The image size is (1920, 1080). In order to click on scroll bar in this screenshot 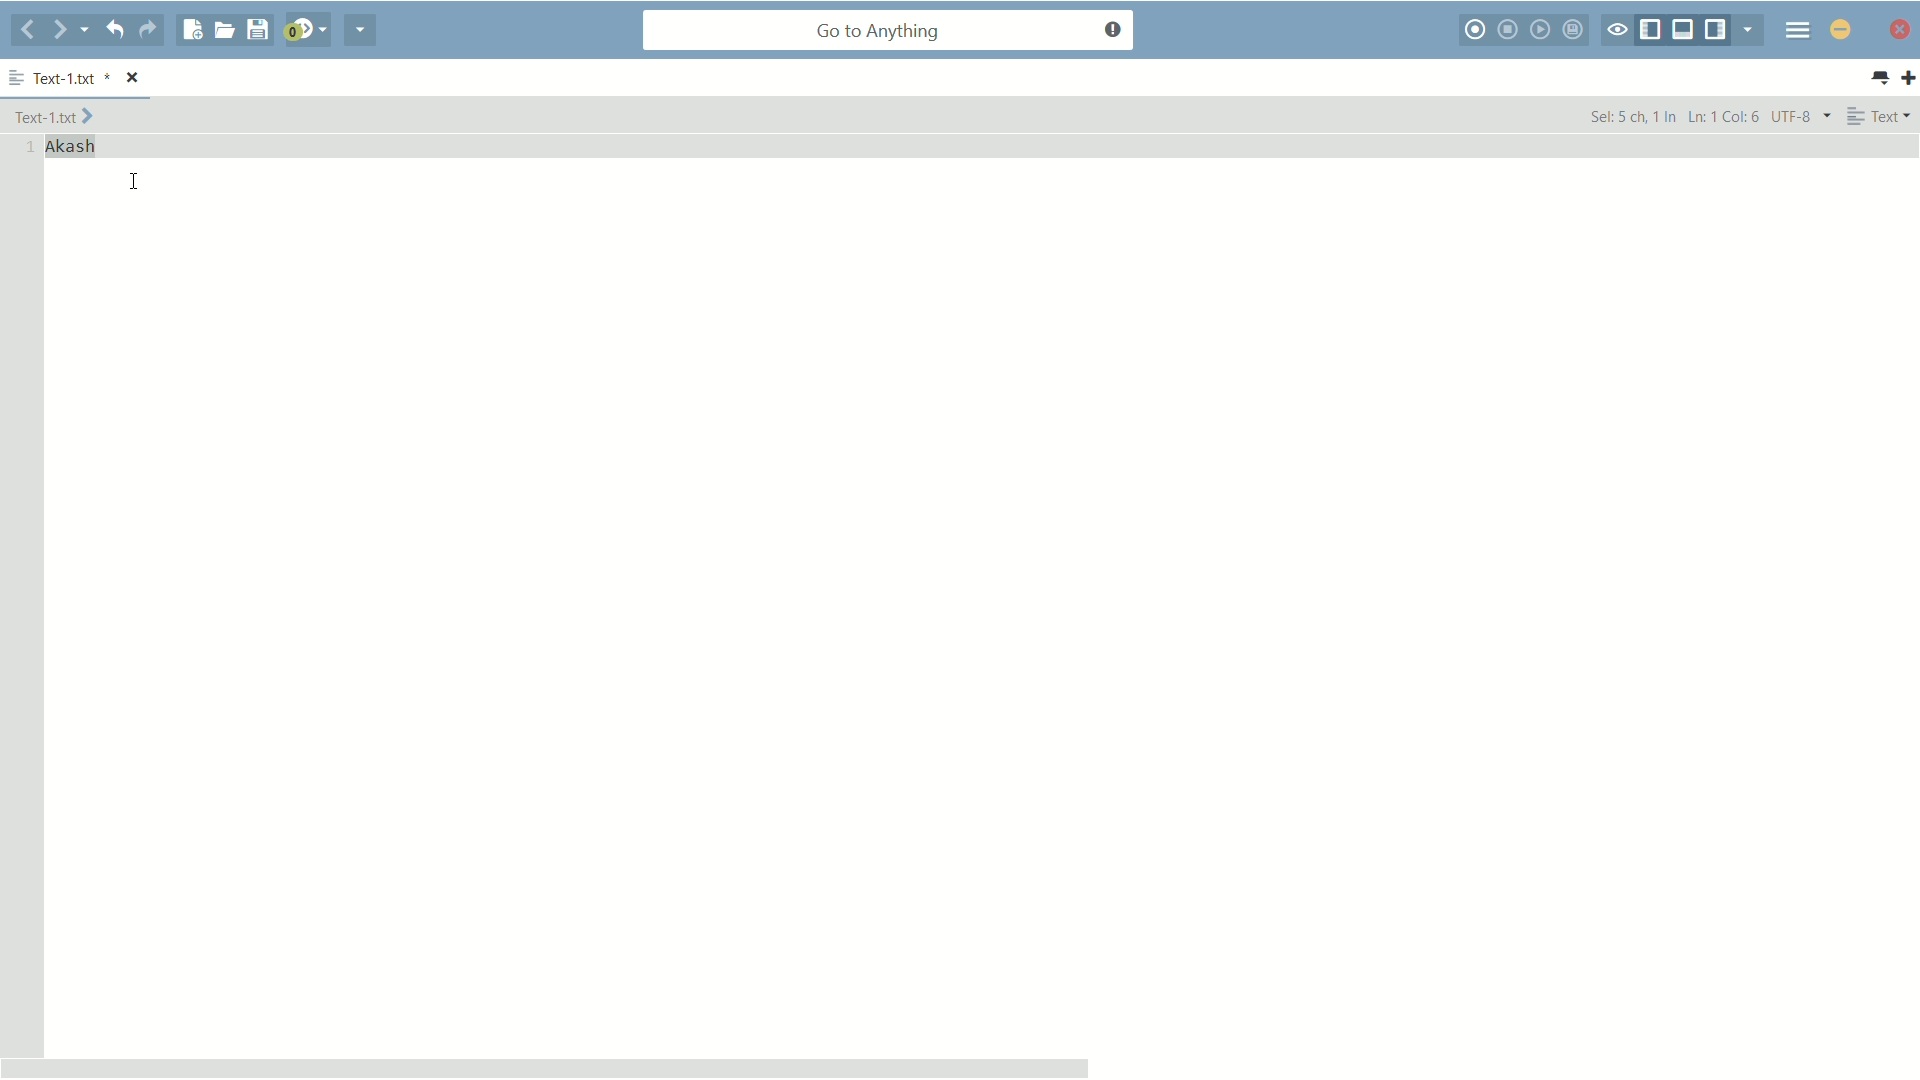, I will do `click(546, 1067)`.